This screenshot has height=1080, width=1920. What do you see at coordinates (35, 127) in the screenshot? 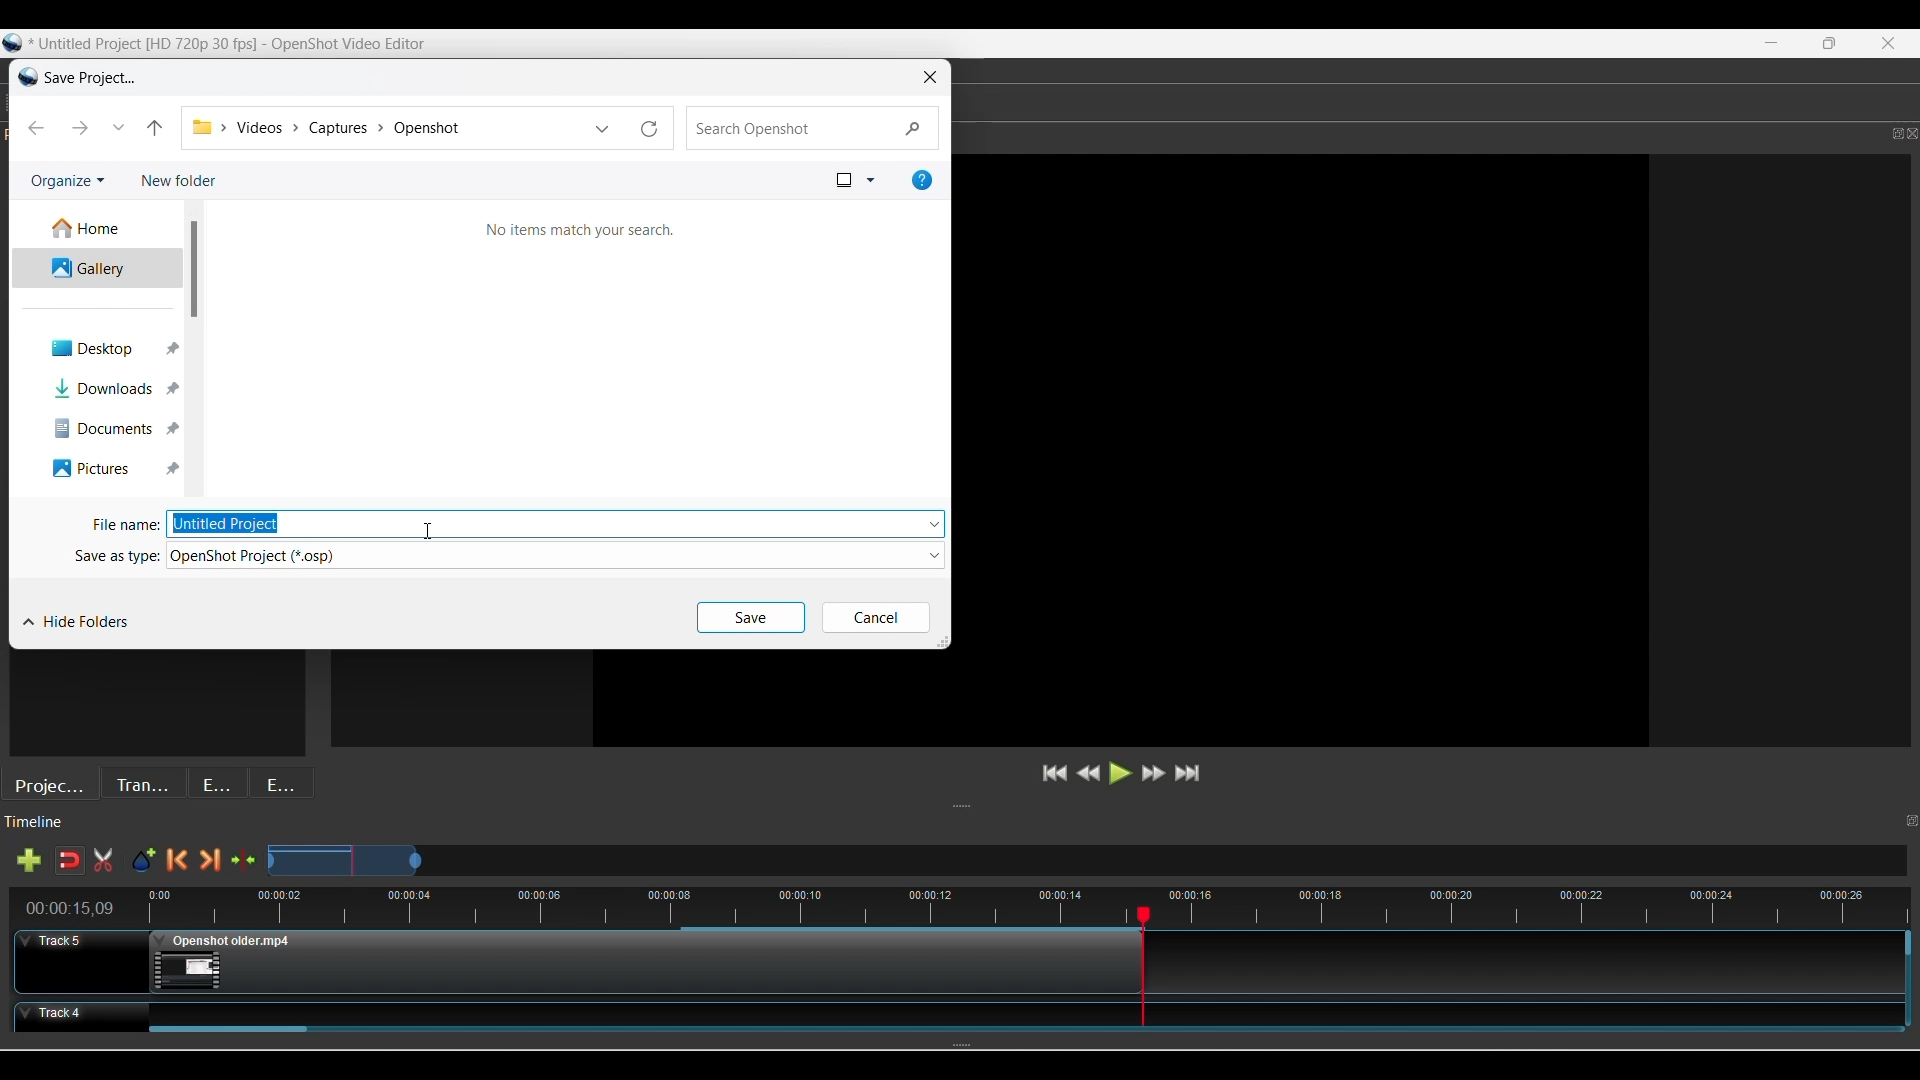
I see `Backward` at bounding box center [35, 127].